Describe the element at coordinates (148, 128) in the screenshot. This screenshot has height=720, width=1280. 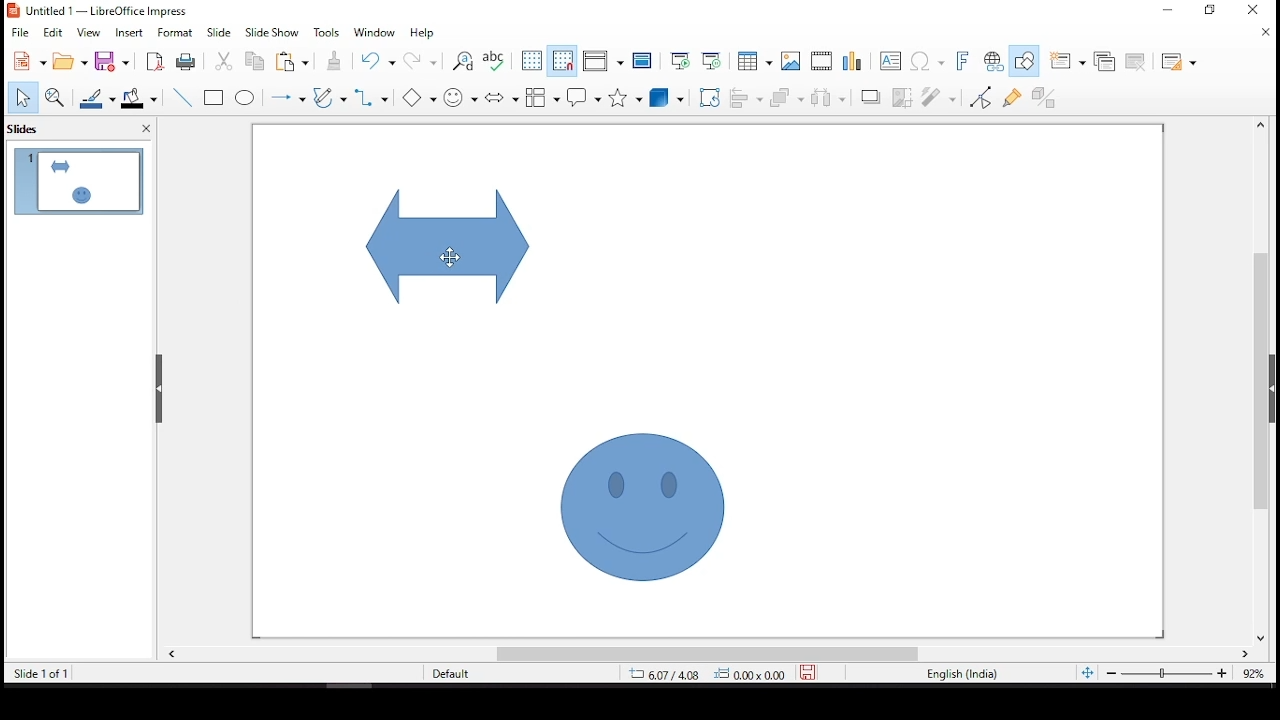
I see `close pane` at that location.